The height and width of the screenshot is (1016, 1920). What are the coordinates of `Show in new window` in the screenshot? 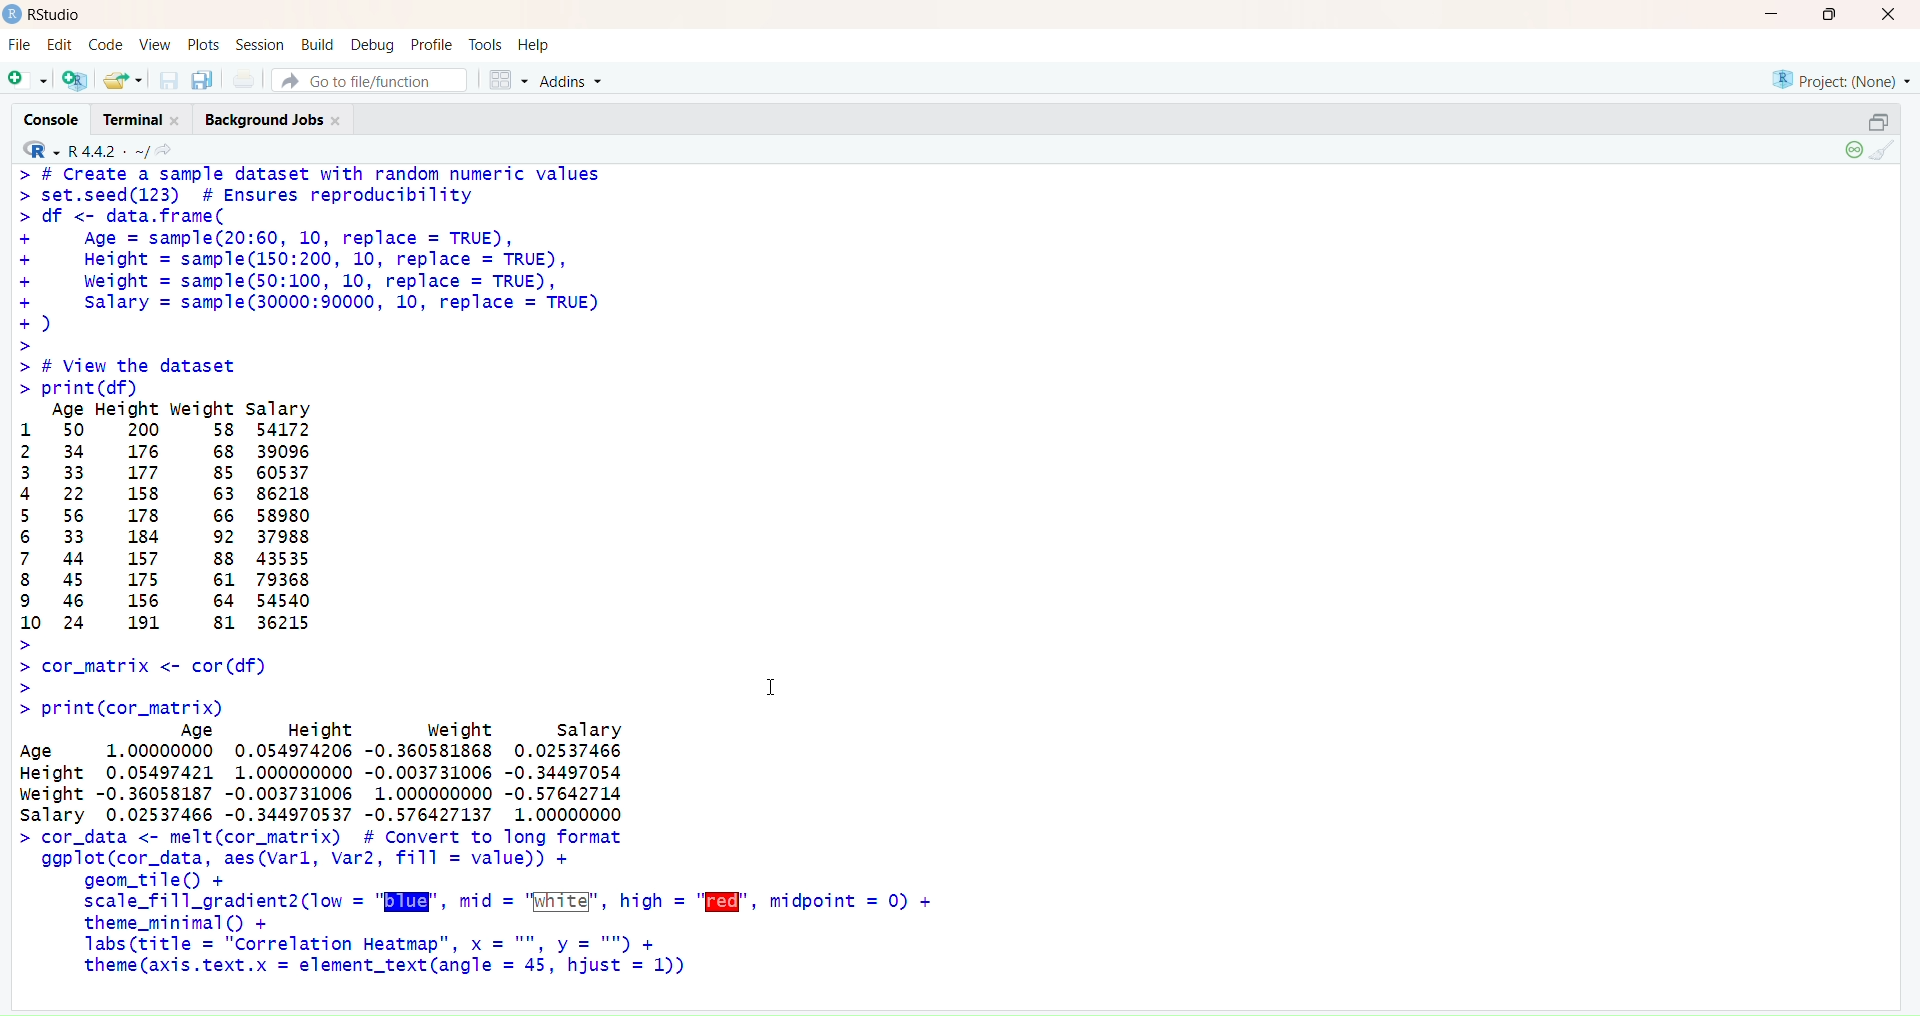 It's located at (171, 150).